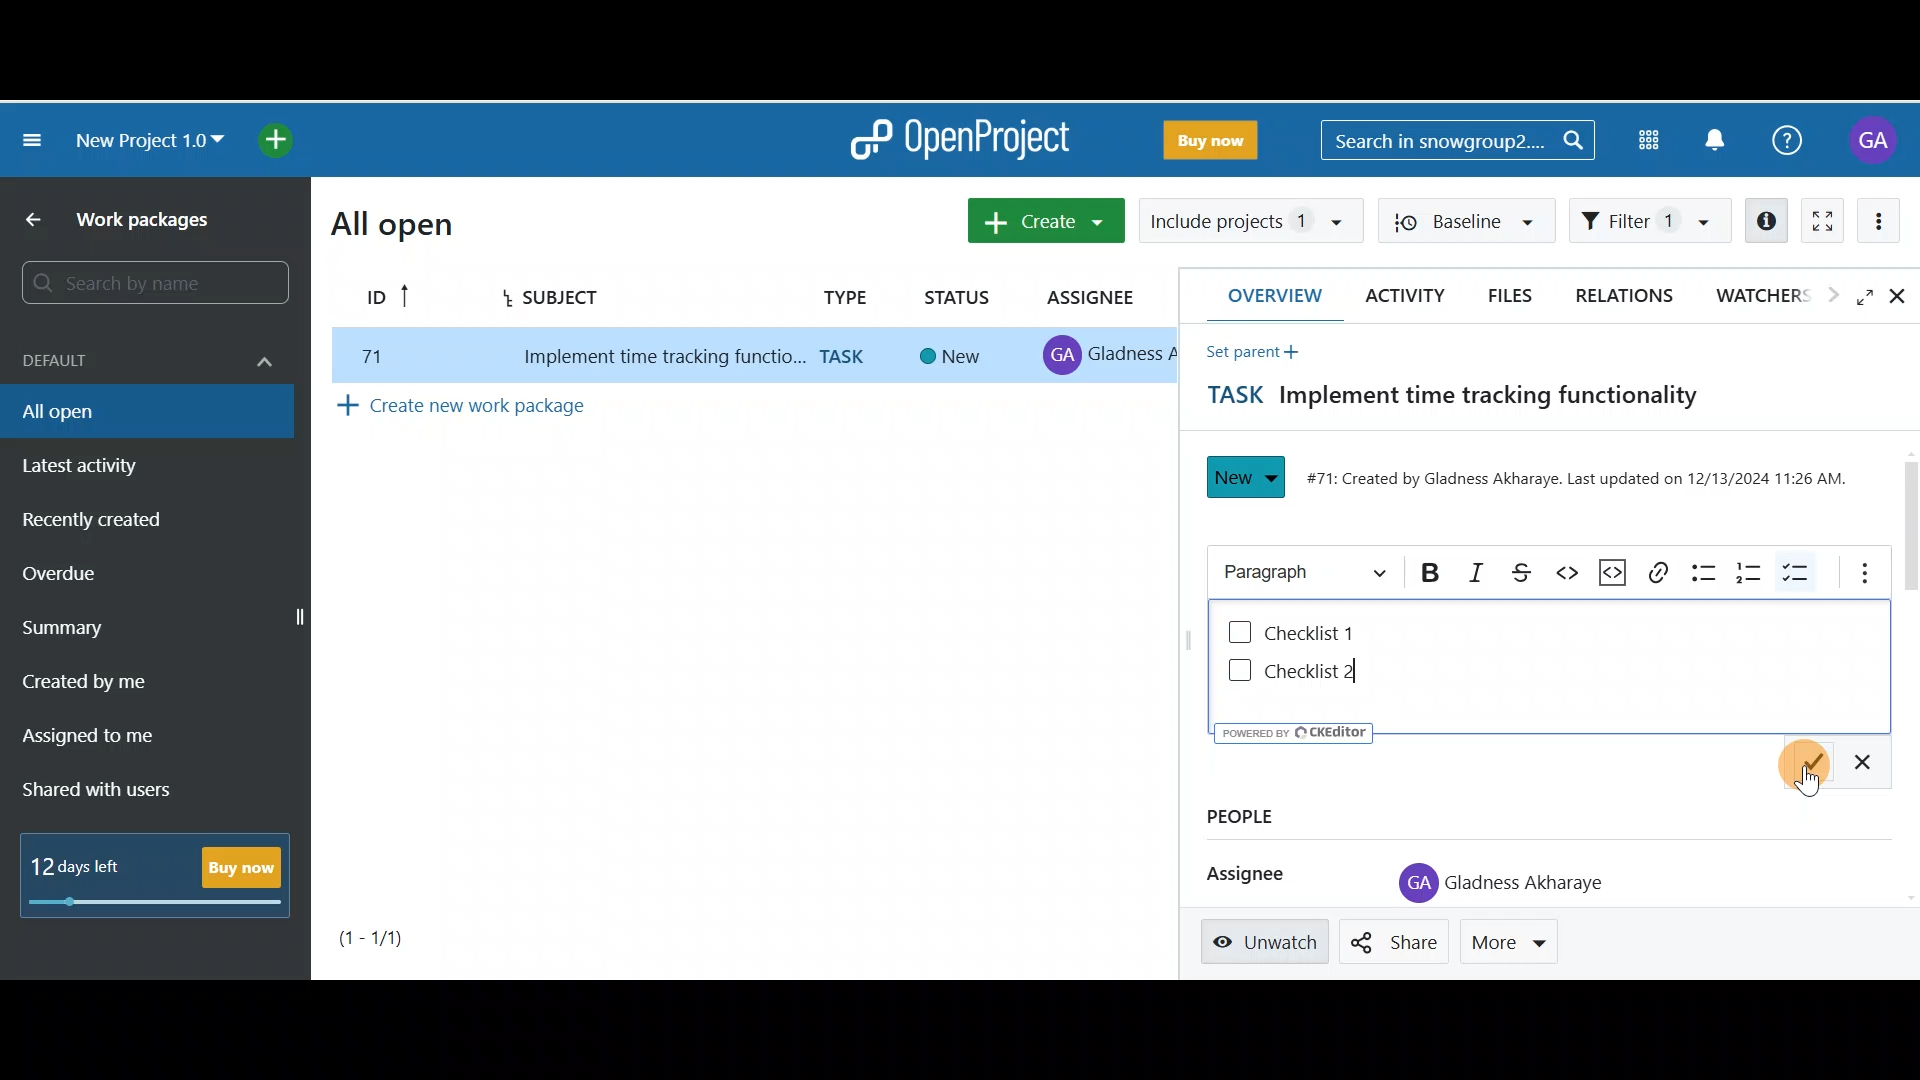 The width and height of the screenshot is (1920, 1080). I want to click on Bulleted list, so click(1703, 571).